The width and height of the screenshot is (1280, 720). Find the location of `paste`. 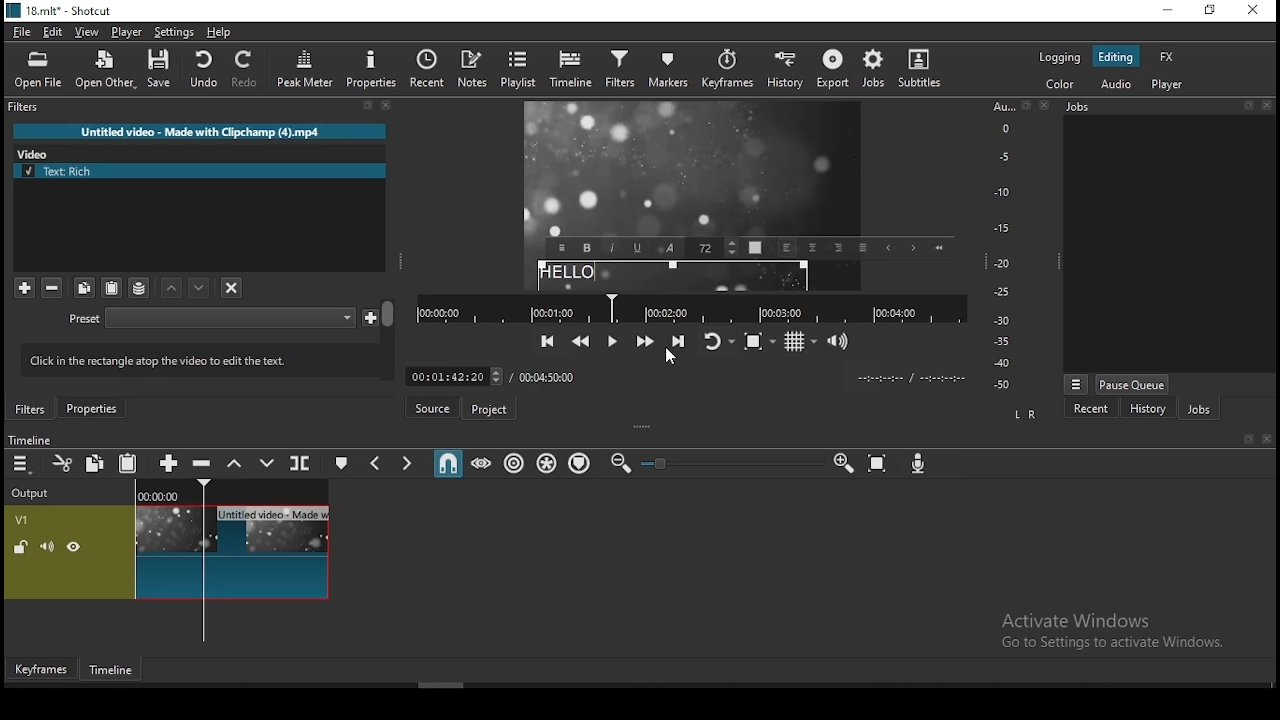

paste is located at coordinates (111, 288).